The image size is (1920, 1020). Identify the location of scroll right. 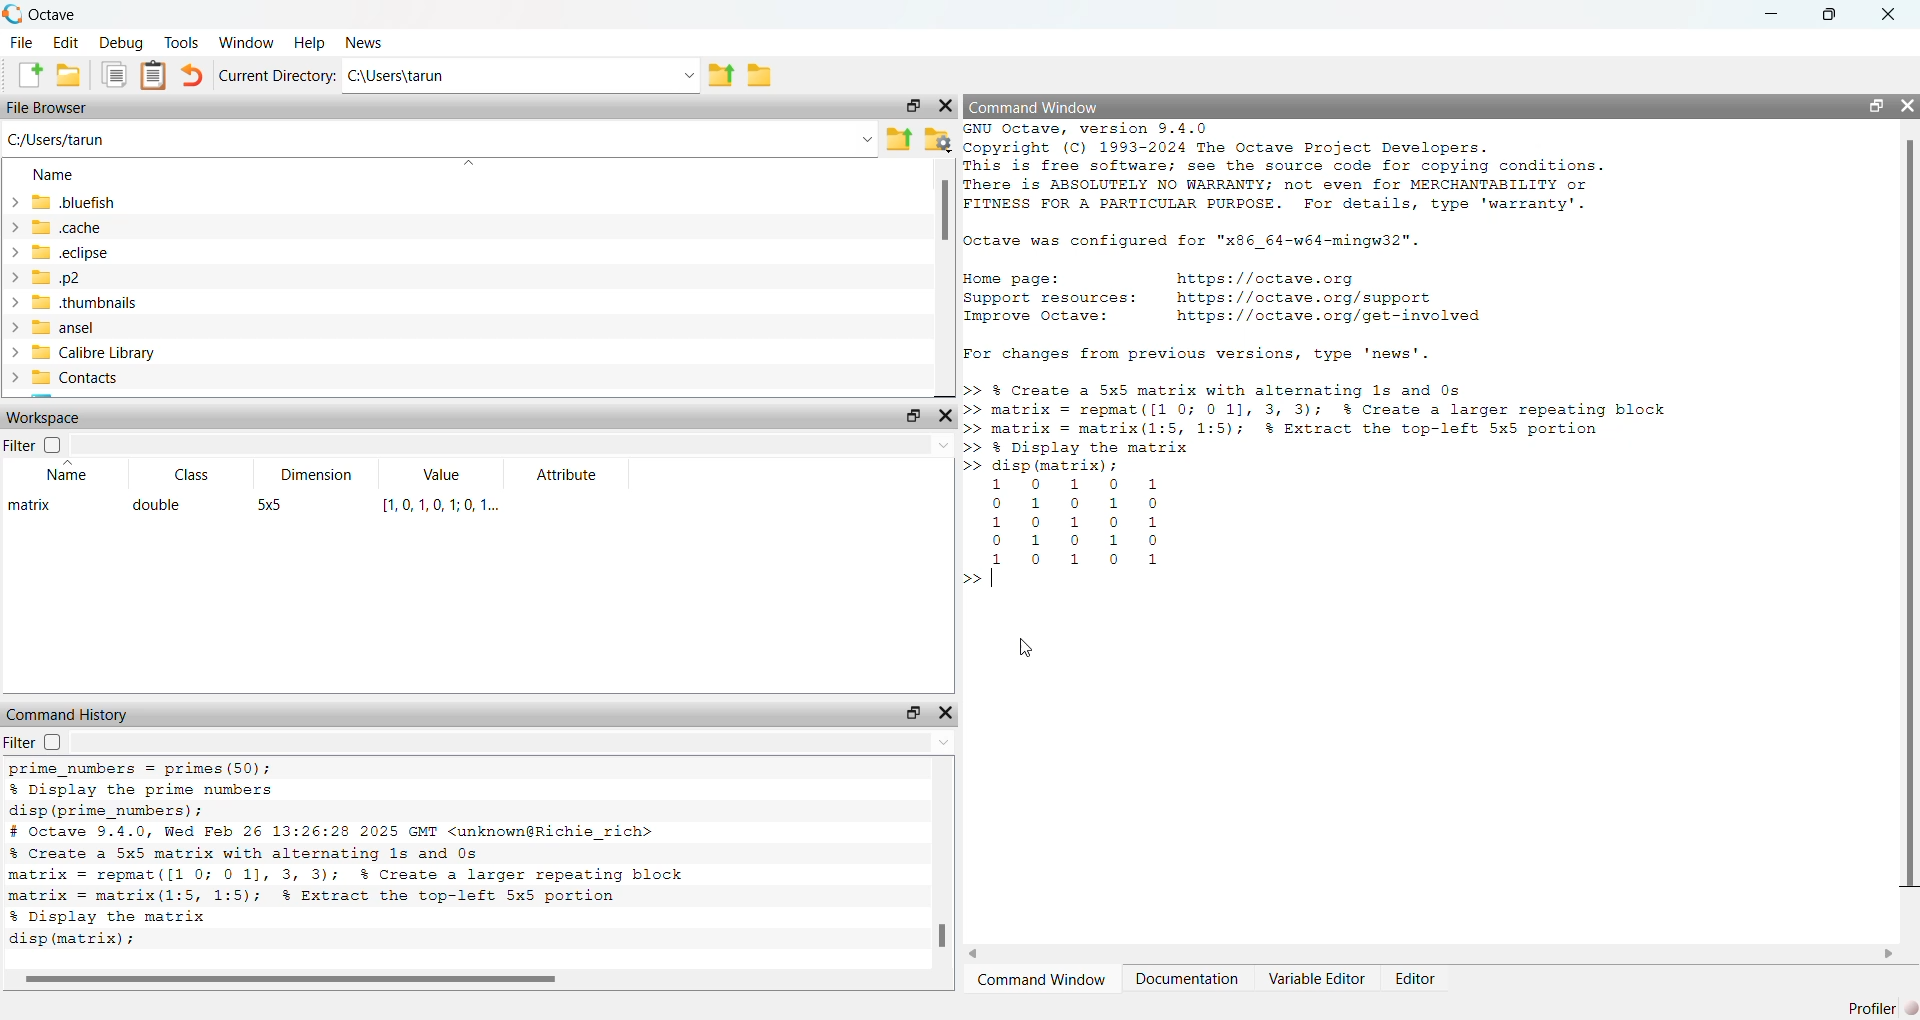
(1890, 954).